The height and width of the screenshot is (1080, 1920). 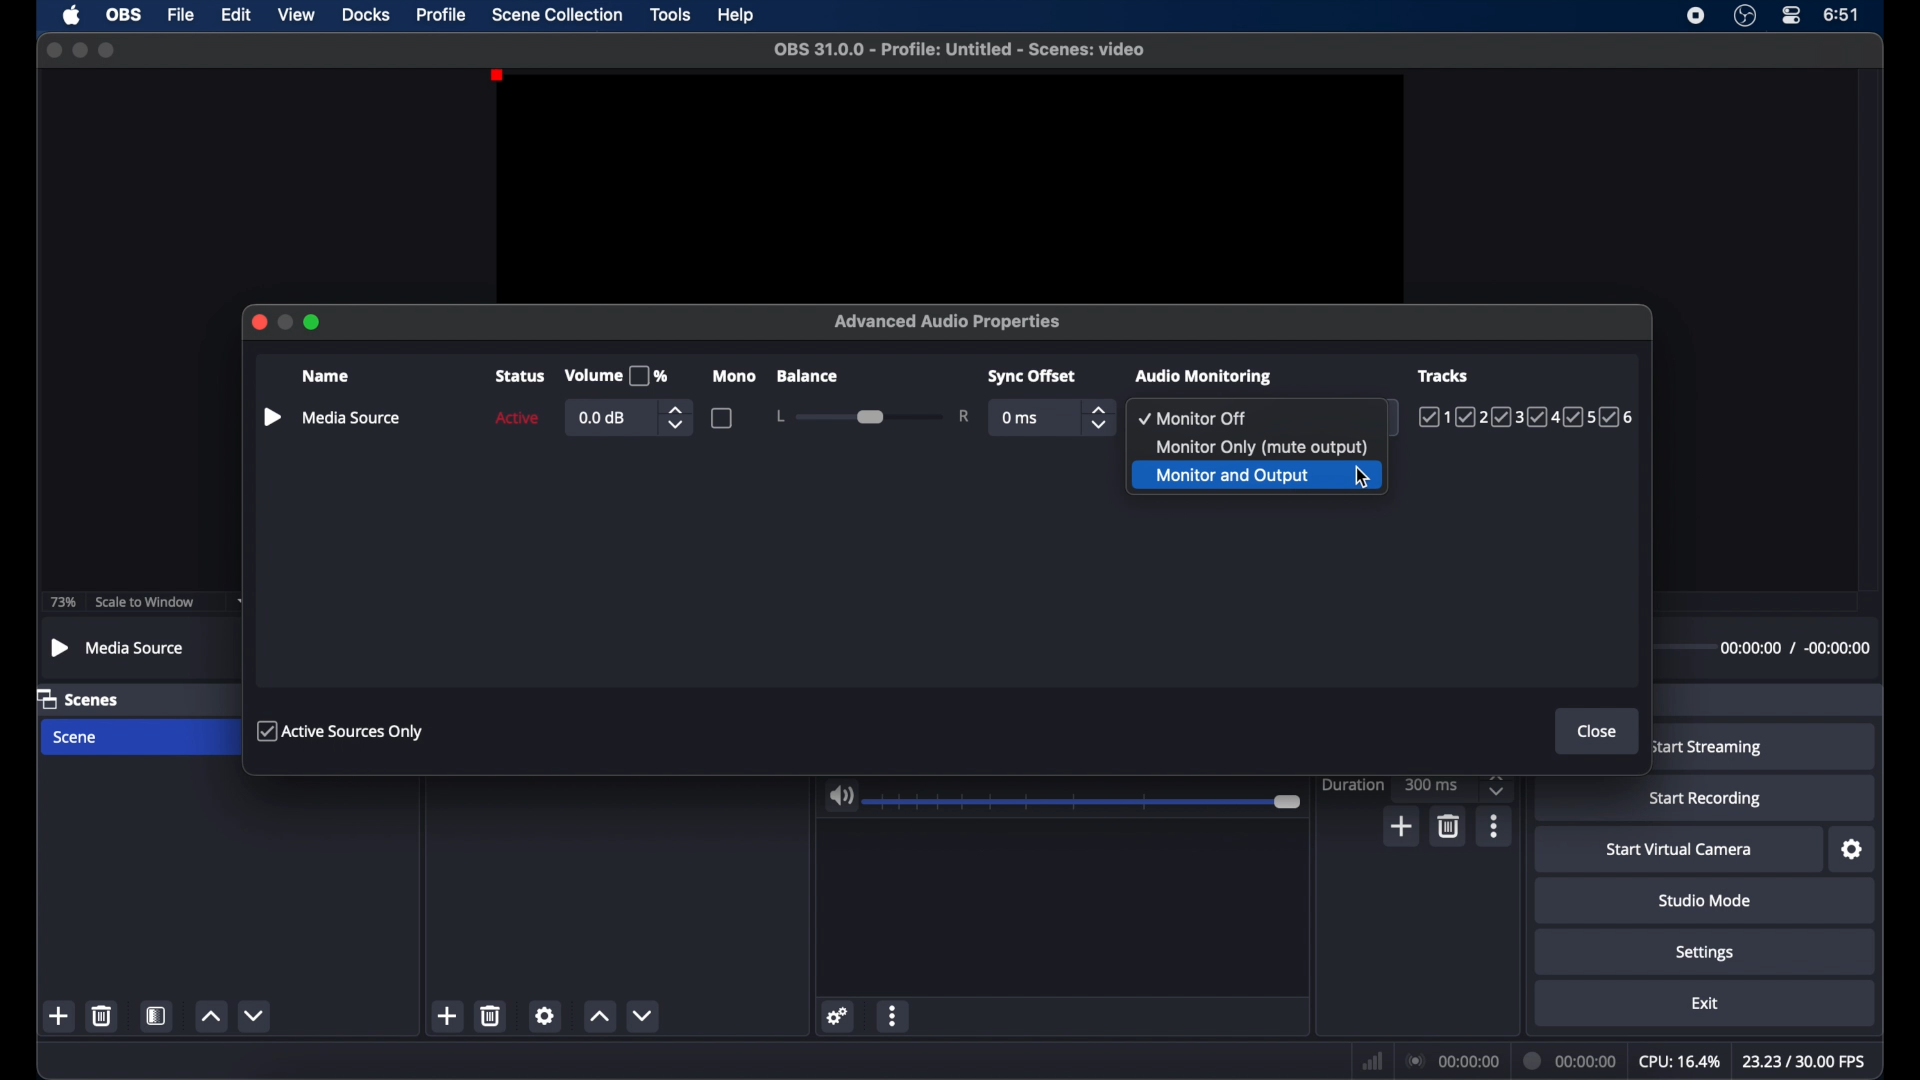 I want to click on settings, so click(x=546, y=1015).